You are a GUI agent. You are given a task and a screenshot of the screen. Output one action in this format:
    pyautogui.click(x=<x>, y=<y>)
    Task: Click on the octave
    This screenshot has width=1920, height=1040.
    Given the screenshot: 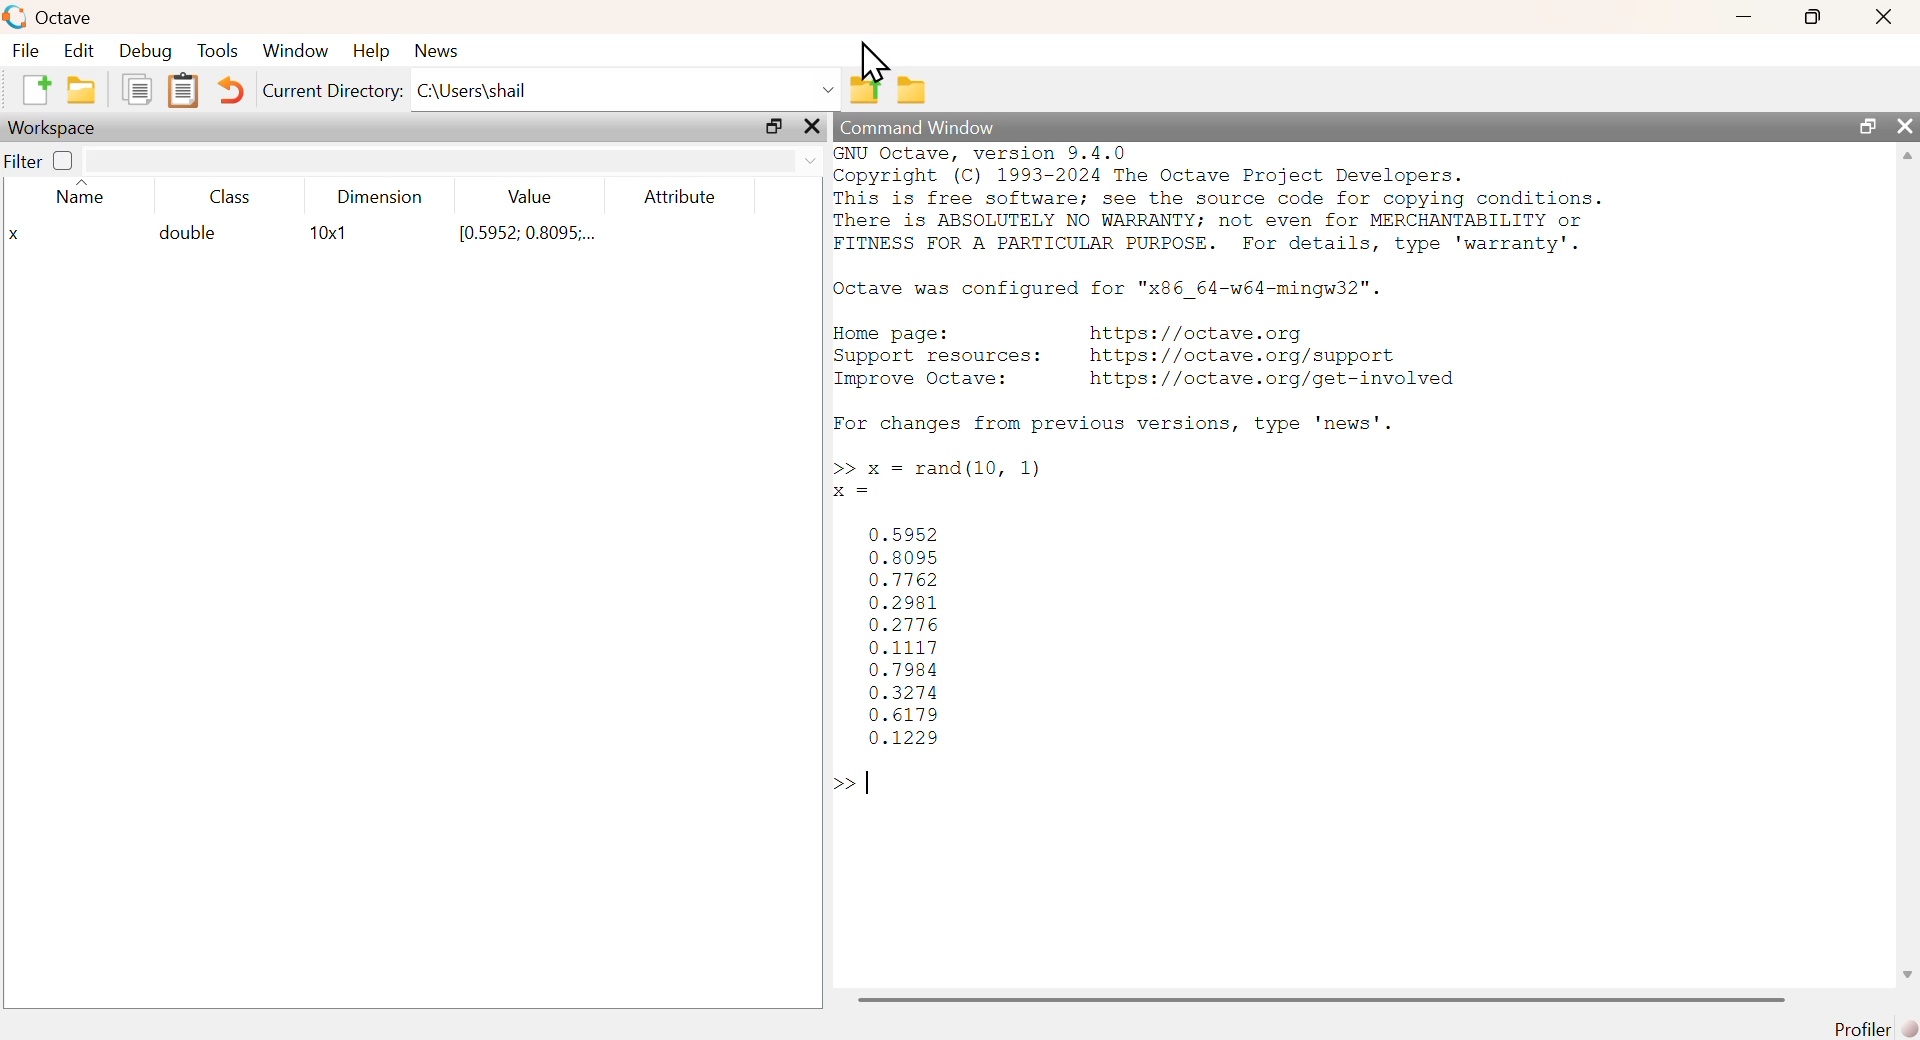 What is the action you would take?
    pyautogui.click(x=50, y=15)
    